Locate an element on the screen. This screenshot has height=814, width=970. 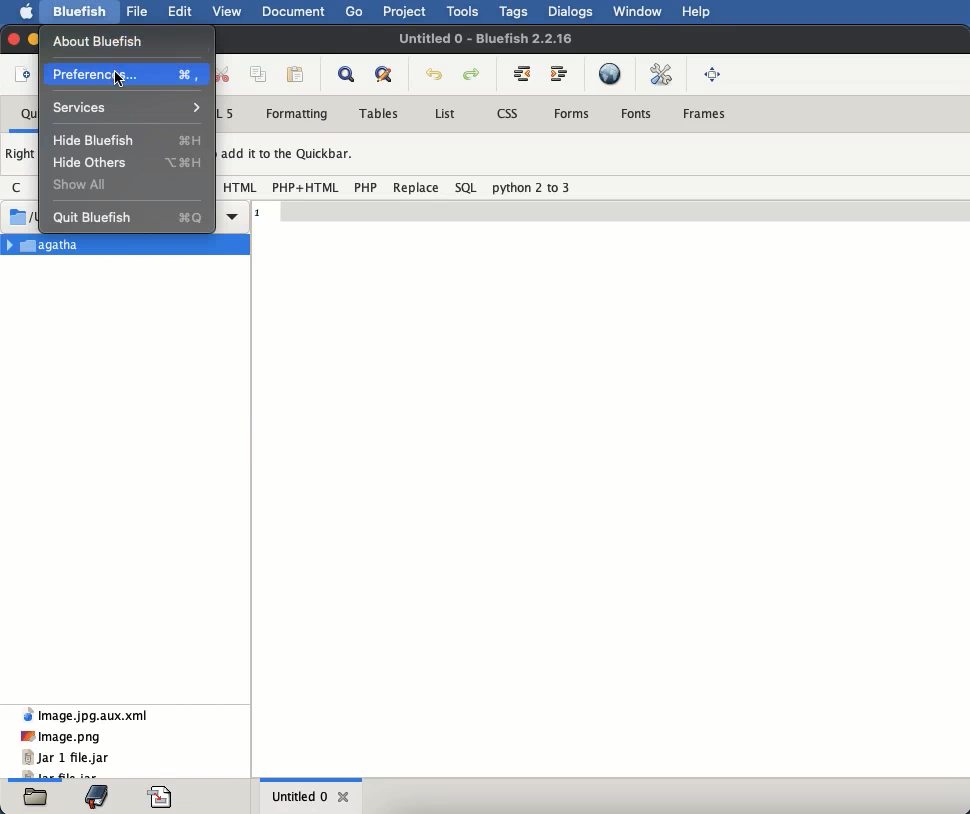
bluefish is located at coordinates (81, 14).